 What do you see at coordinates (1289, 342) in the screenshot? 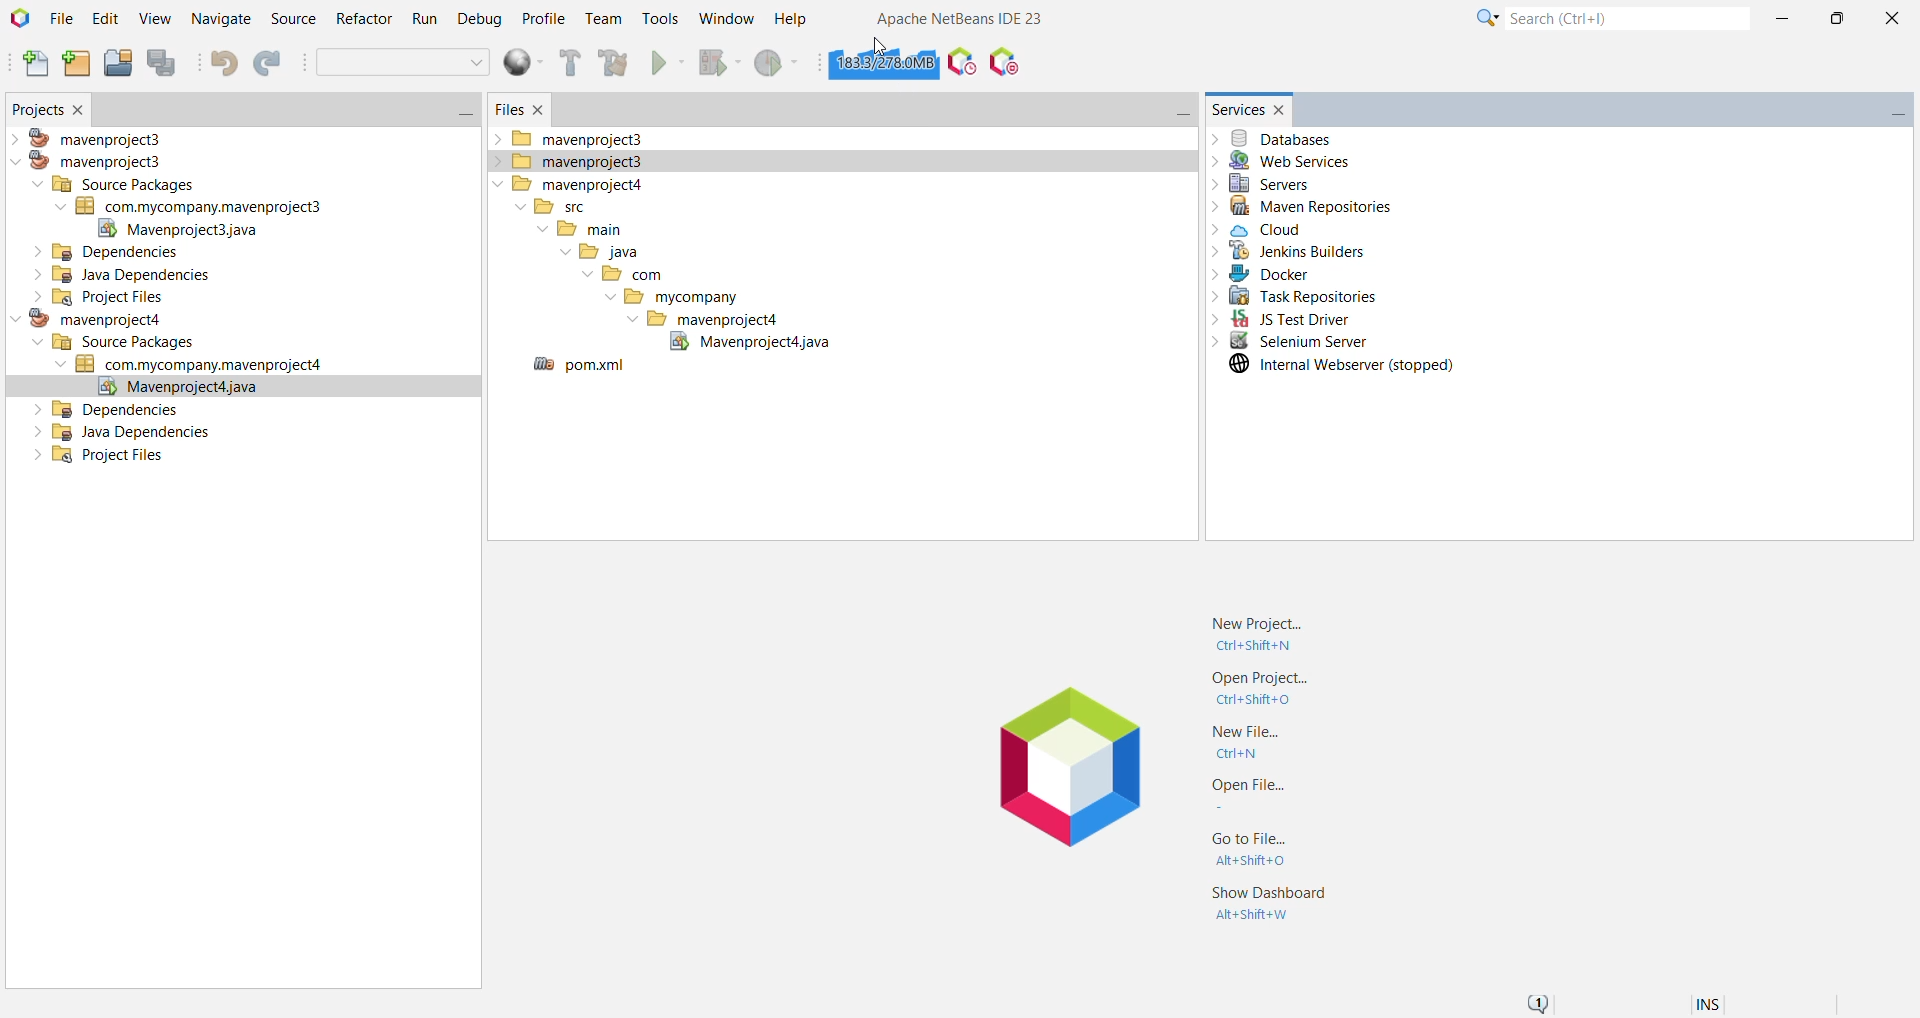
I see `Selenium Server` at bounding box center [1289, 342].